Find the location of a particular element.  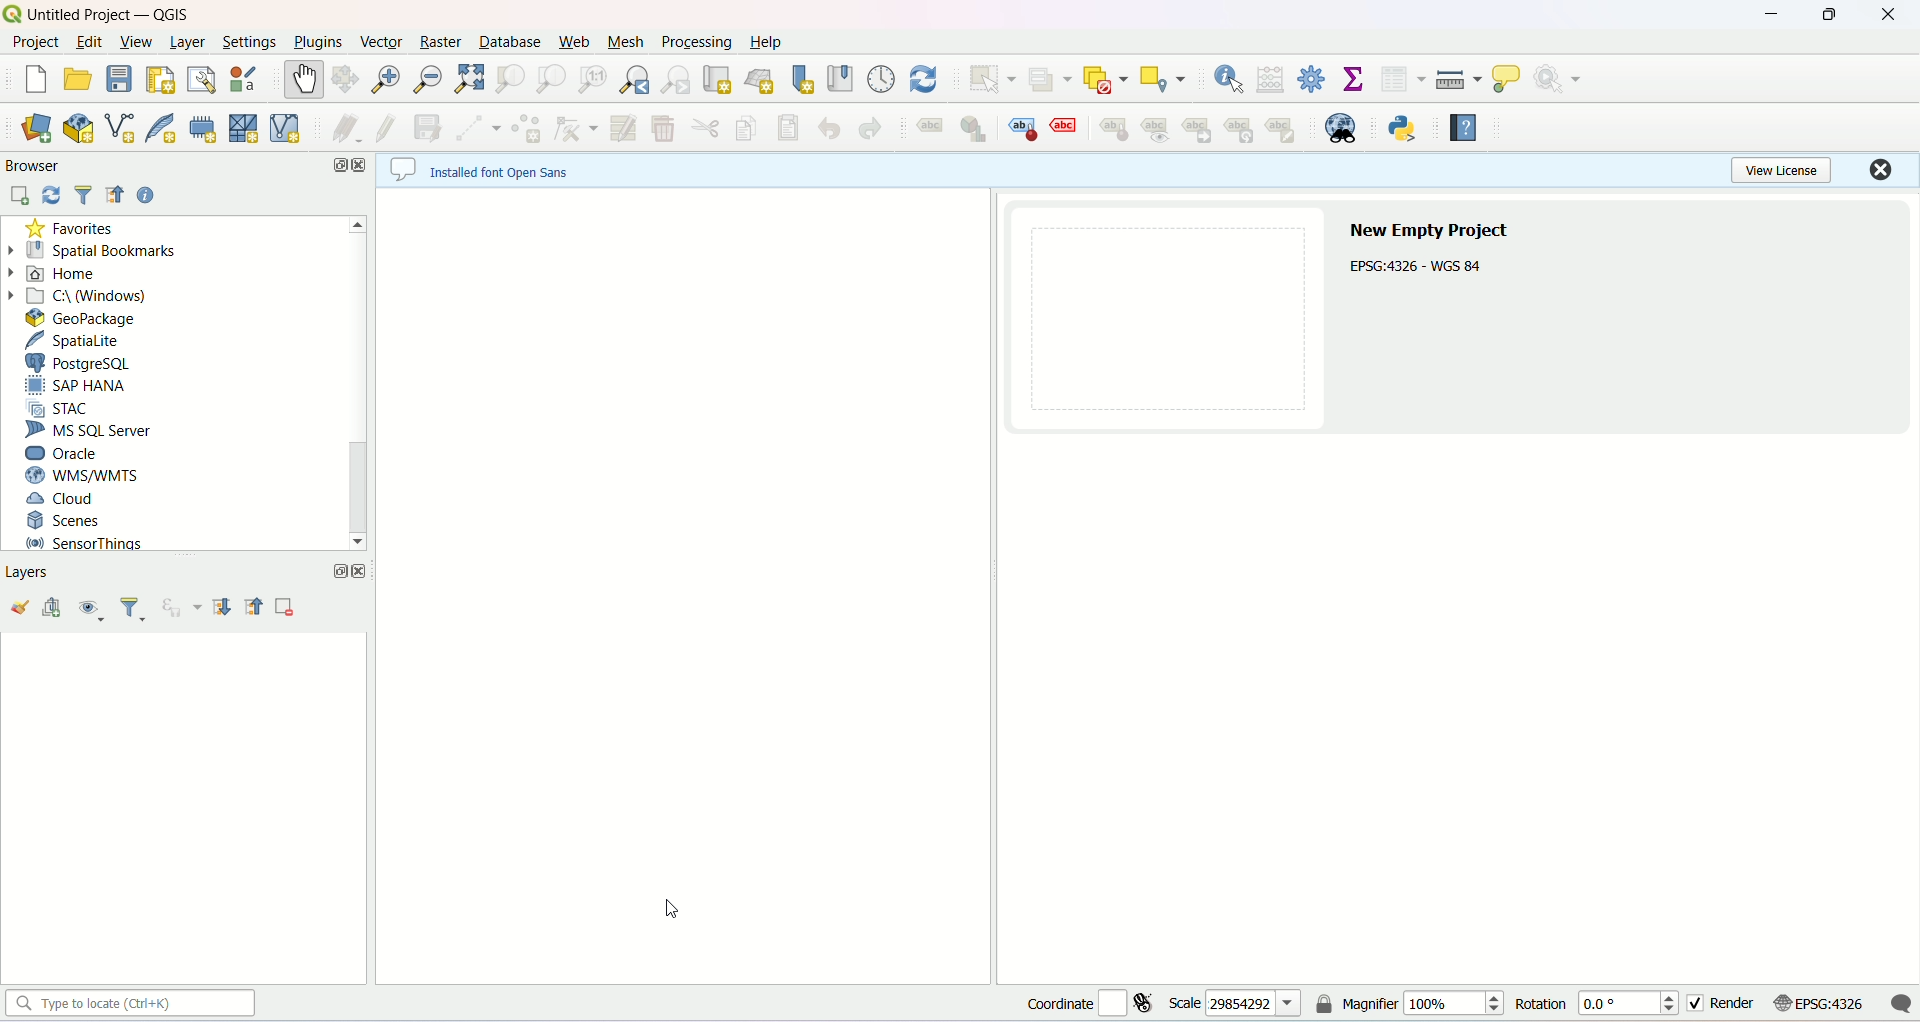

cursor is located at coordinates (671, 910).